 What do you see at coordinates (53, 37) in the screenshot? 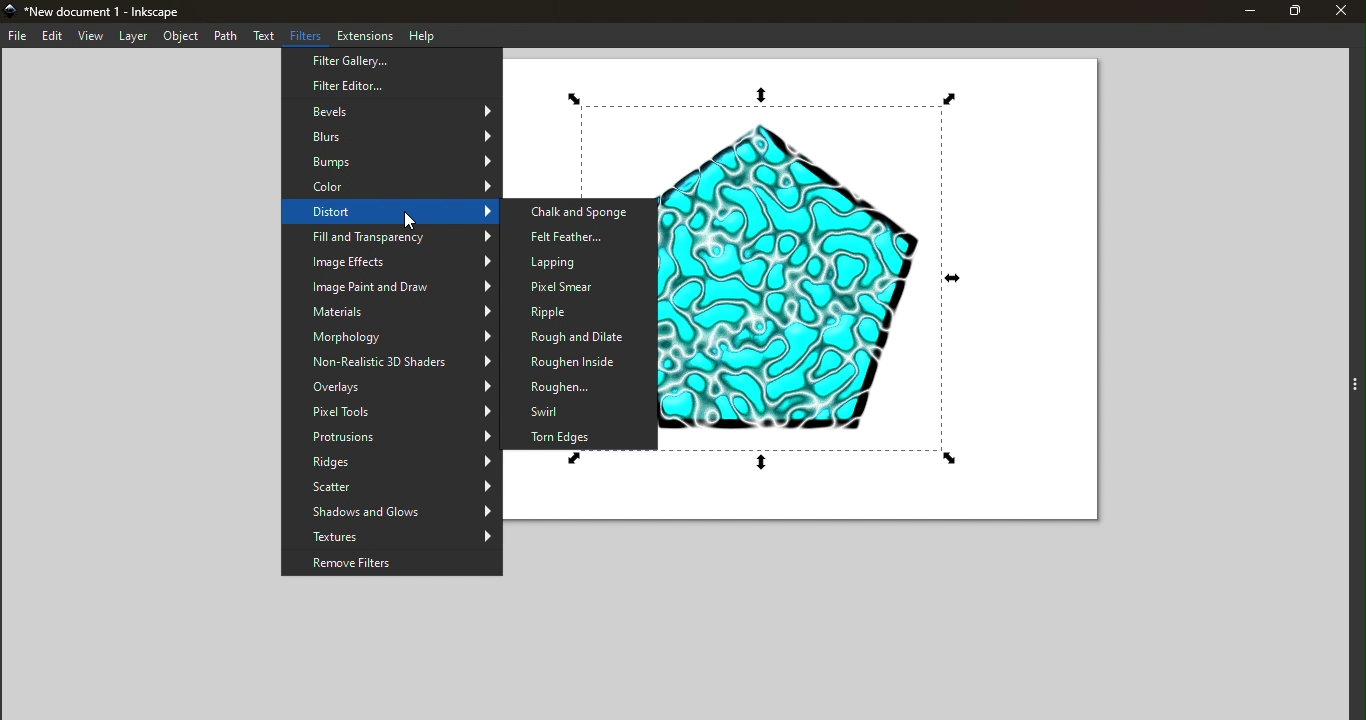
I see `Edit` at bounding box center [53, 37].